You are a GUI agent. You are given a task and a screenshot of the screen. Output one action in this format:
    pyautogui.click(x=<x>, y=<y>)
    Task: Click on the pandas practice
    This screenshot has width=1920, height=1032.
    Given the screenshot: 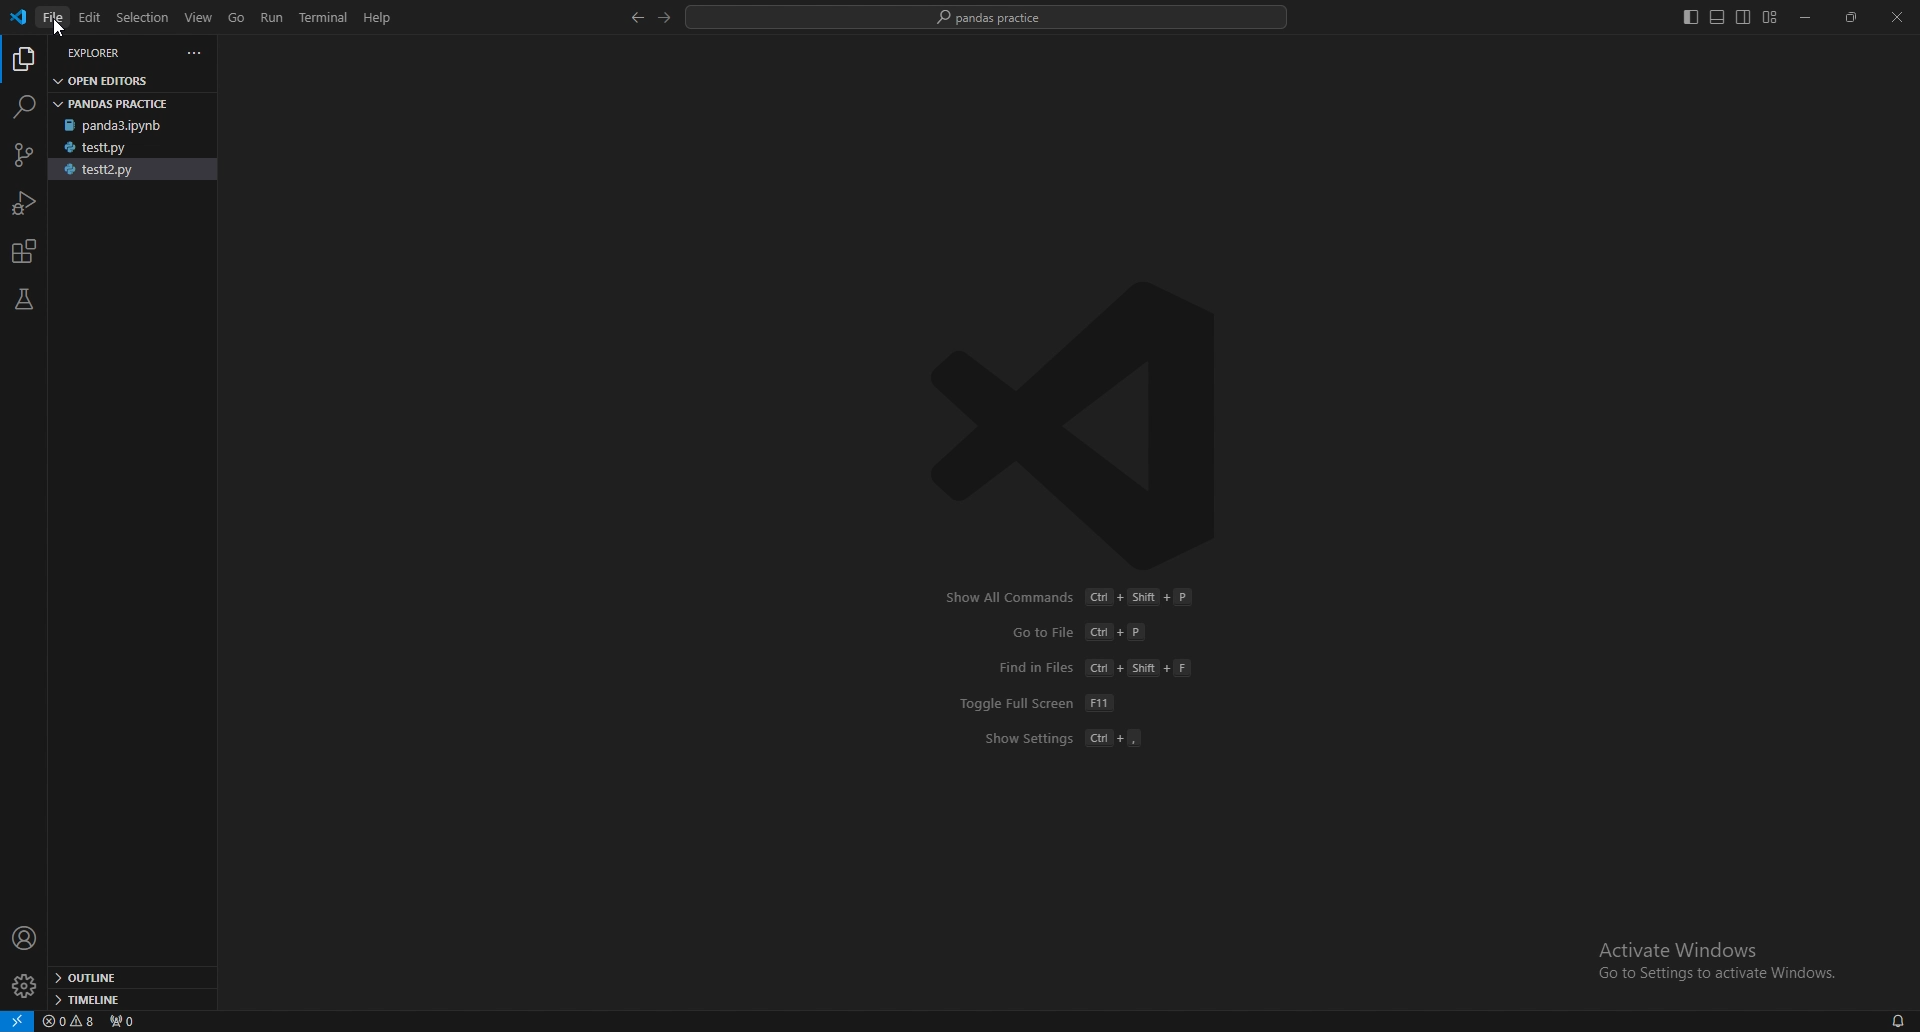 What is the action you would take?
    pyautogui.click(x=125, y=103)
    